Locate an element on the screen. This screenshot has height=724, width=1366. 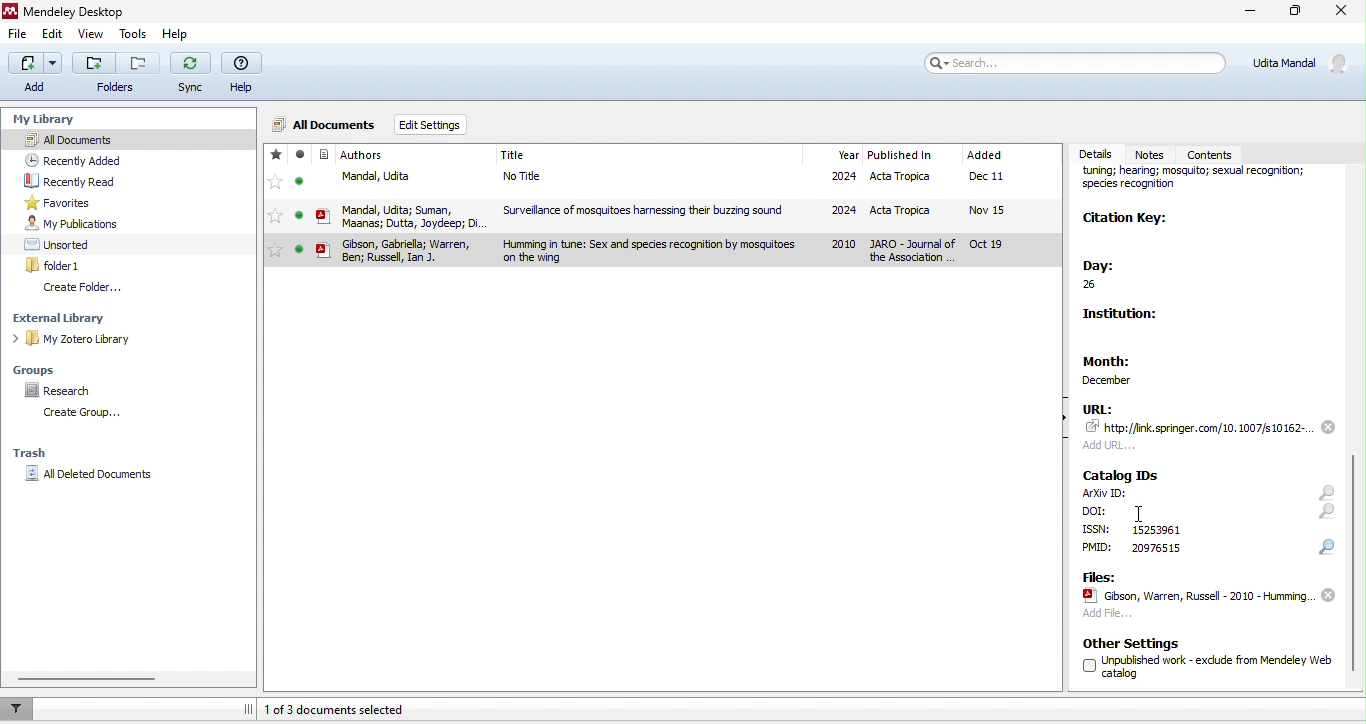
filter is located at coordinates (20, 708).